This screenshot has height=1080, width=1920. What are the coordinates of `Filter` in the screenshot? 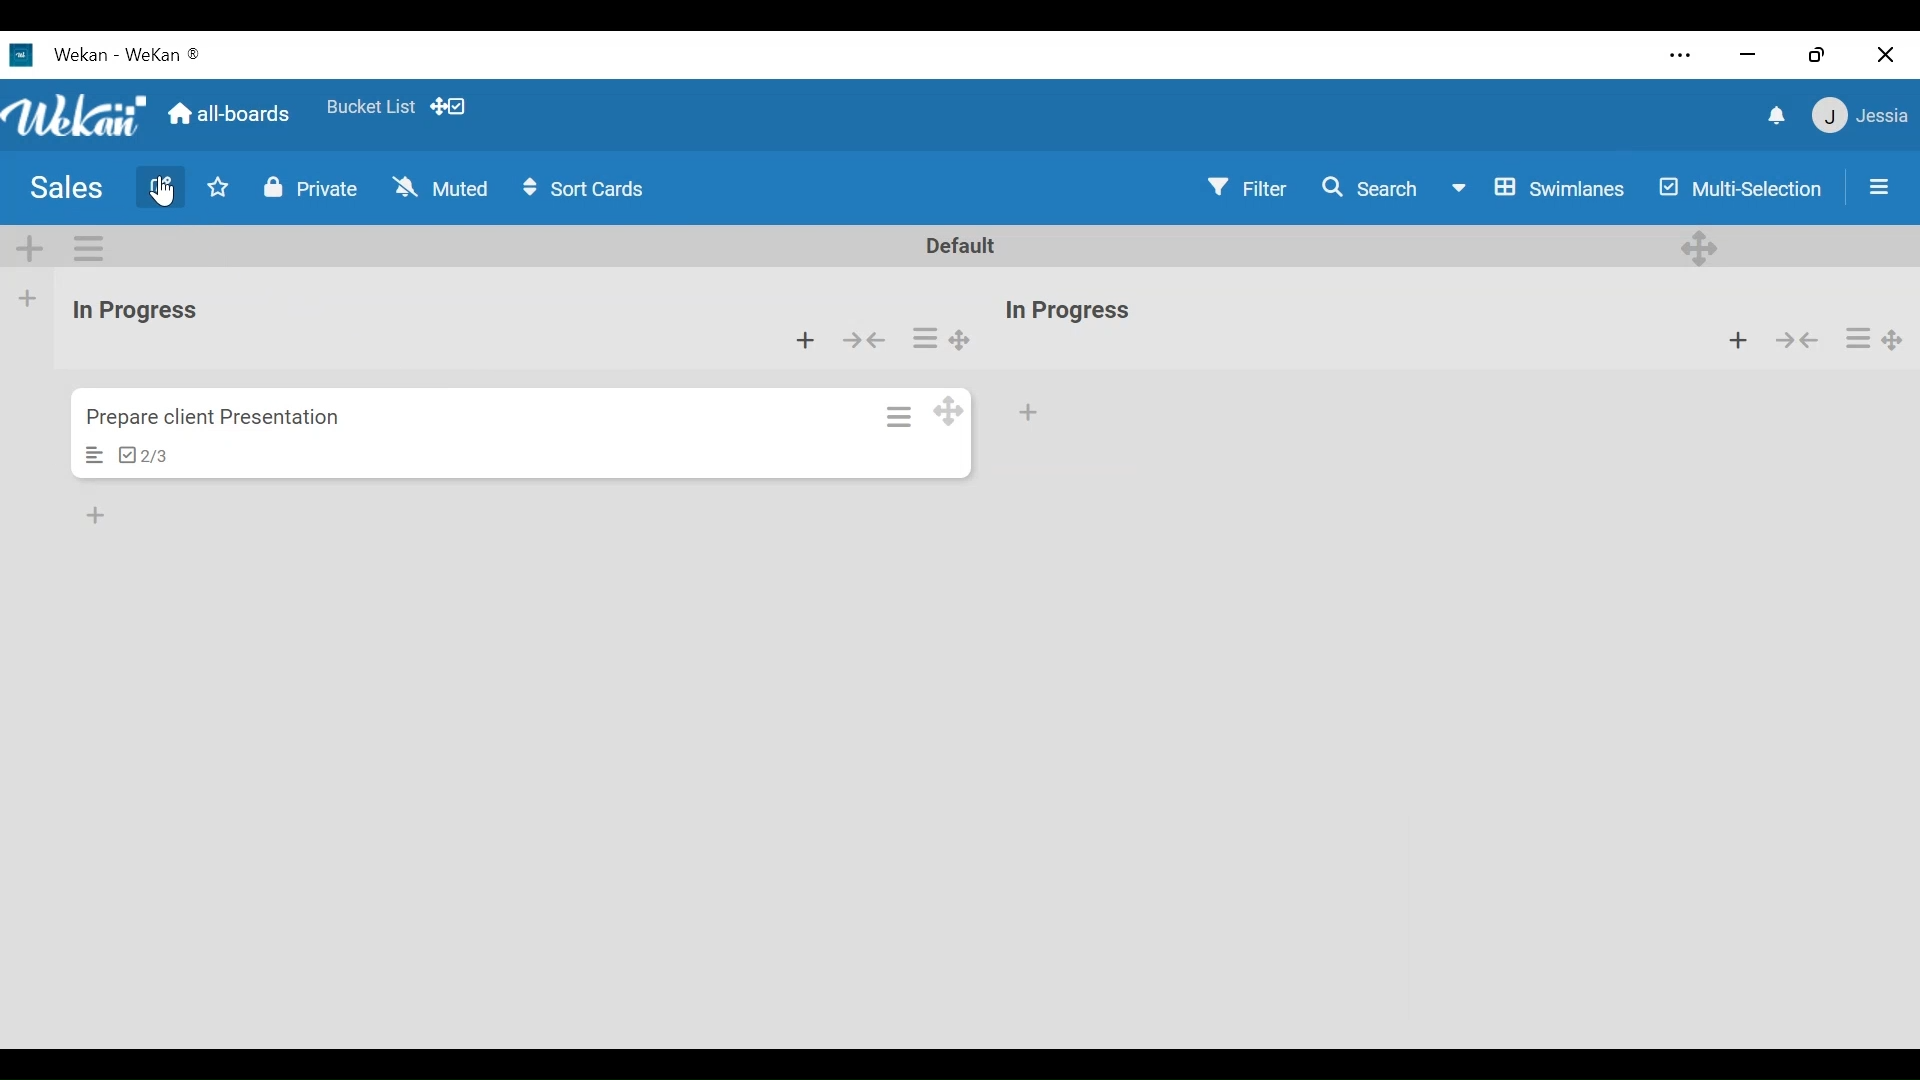 It's located at (1246, 187).